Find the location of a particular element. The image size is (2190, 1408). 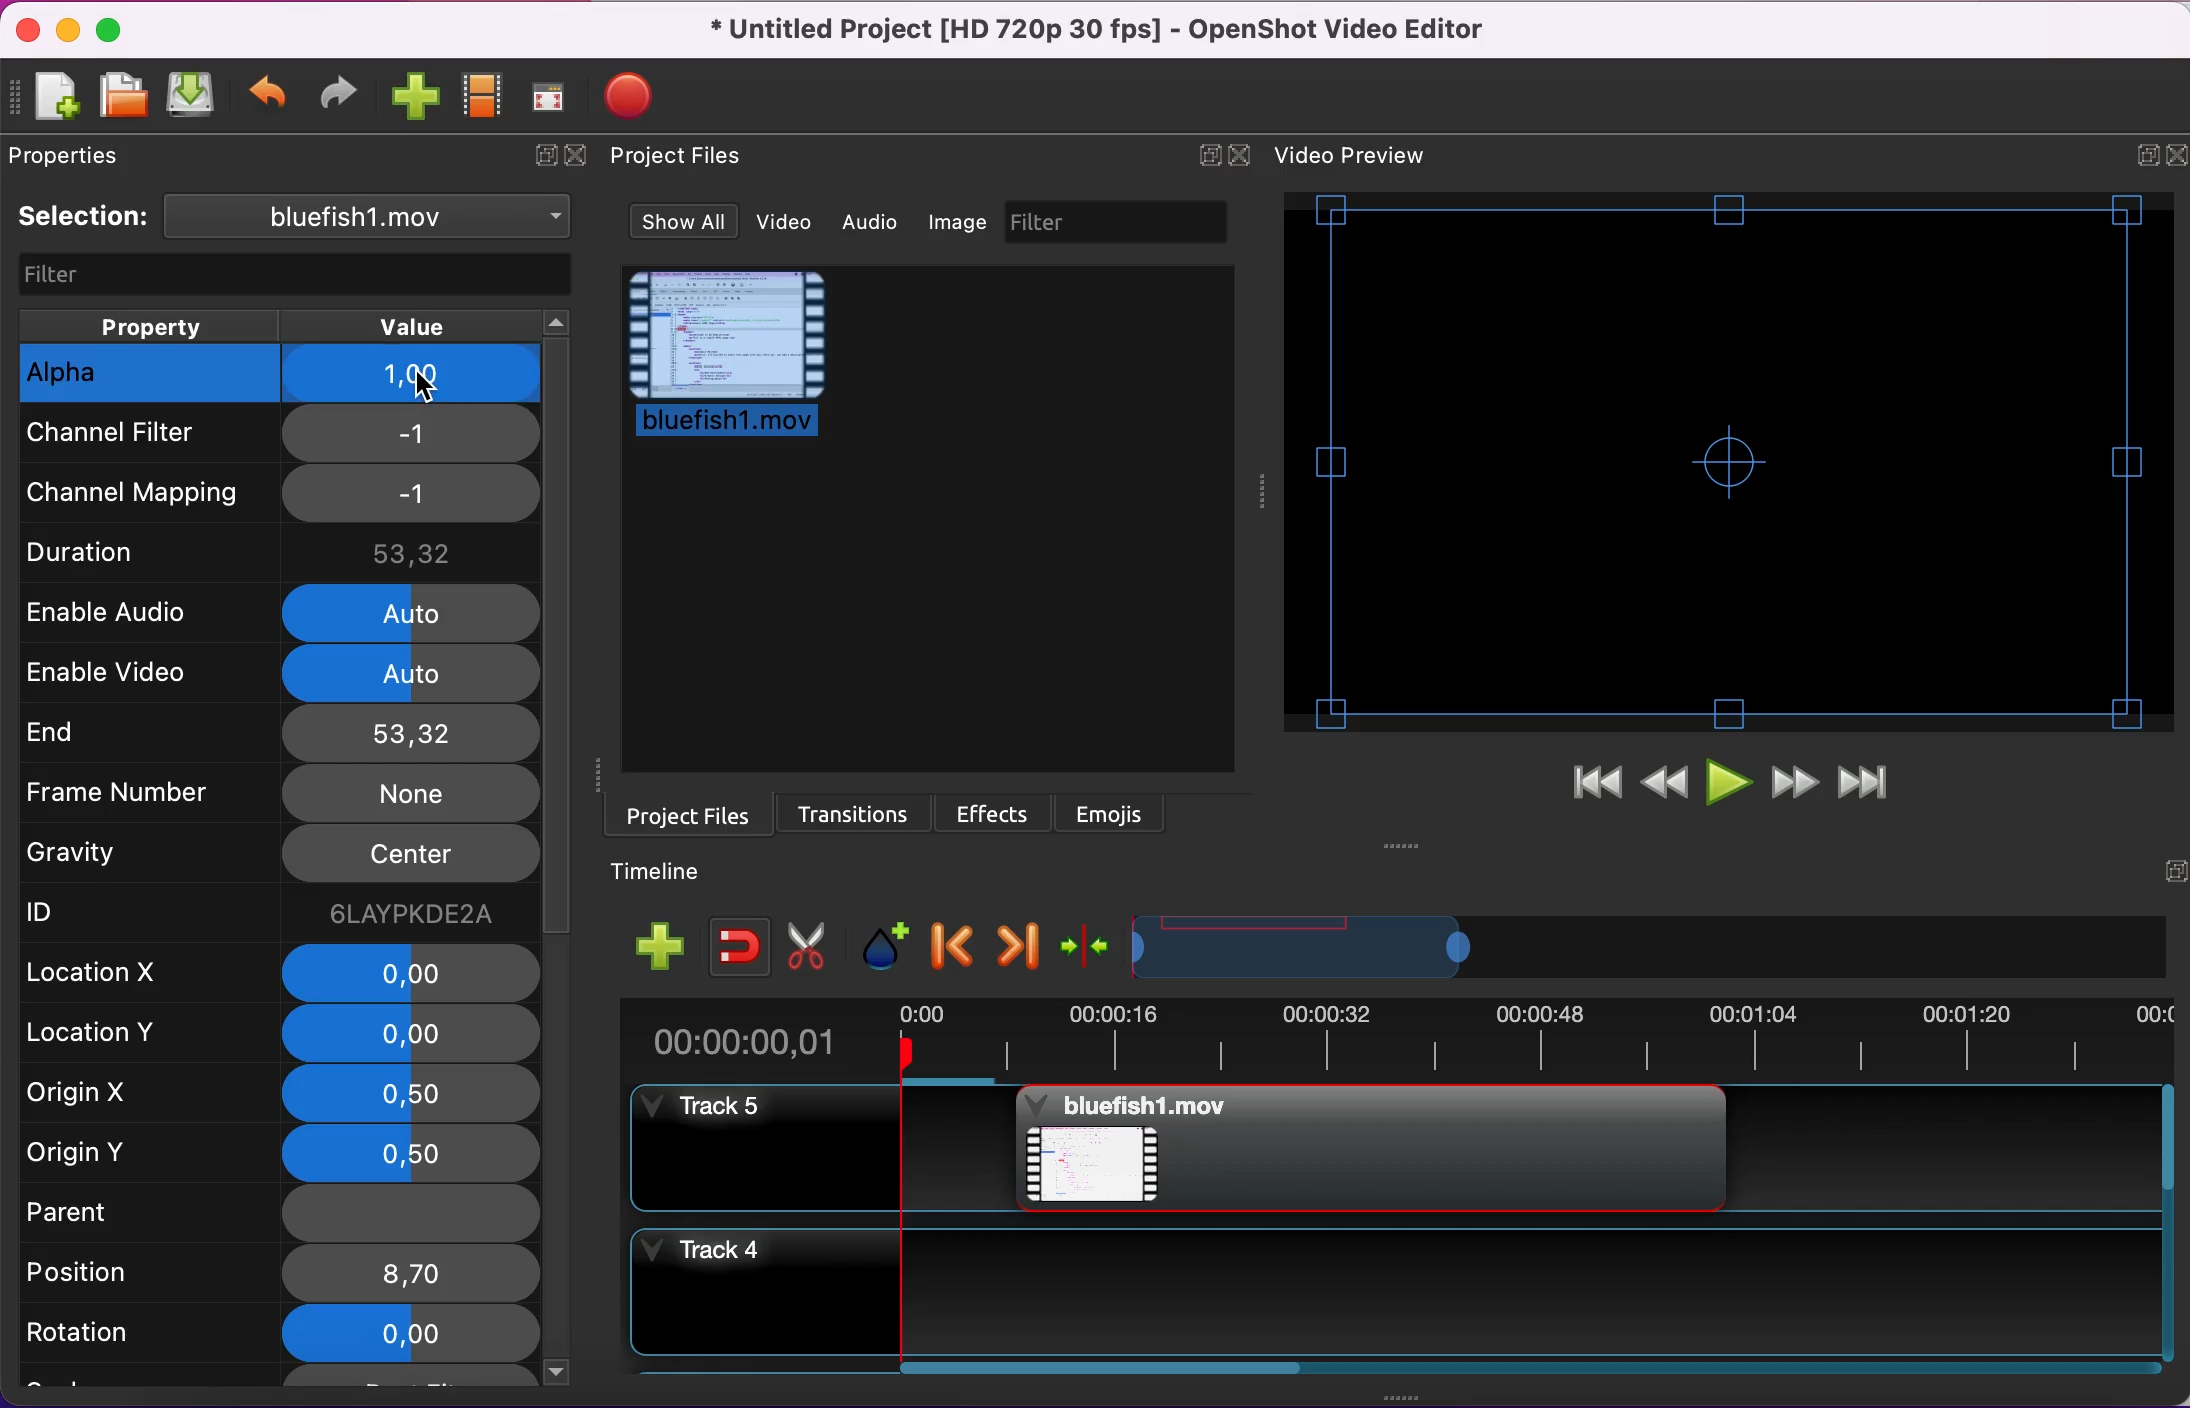

new project is located at coordinates (53, 102).